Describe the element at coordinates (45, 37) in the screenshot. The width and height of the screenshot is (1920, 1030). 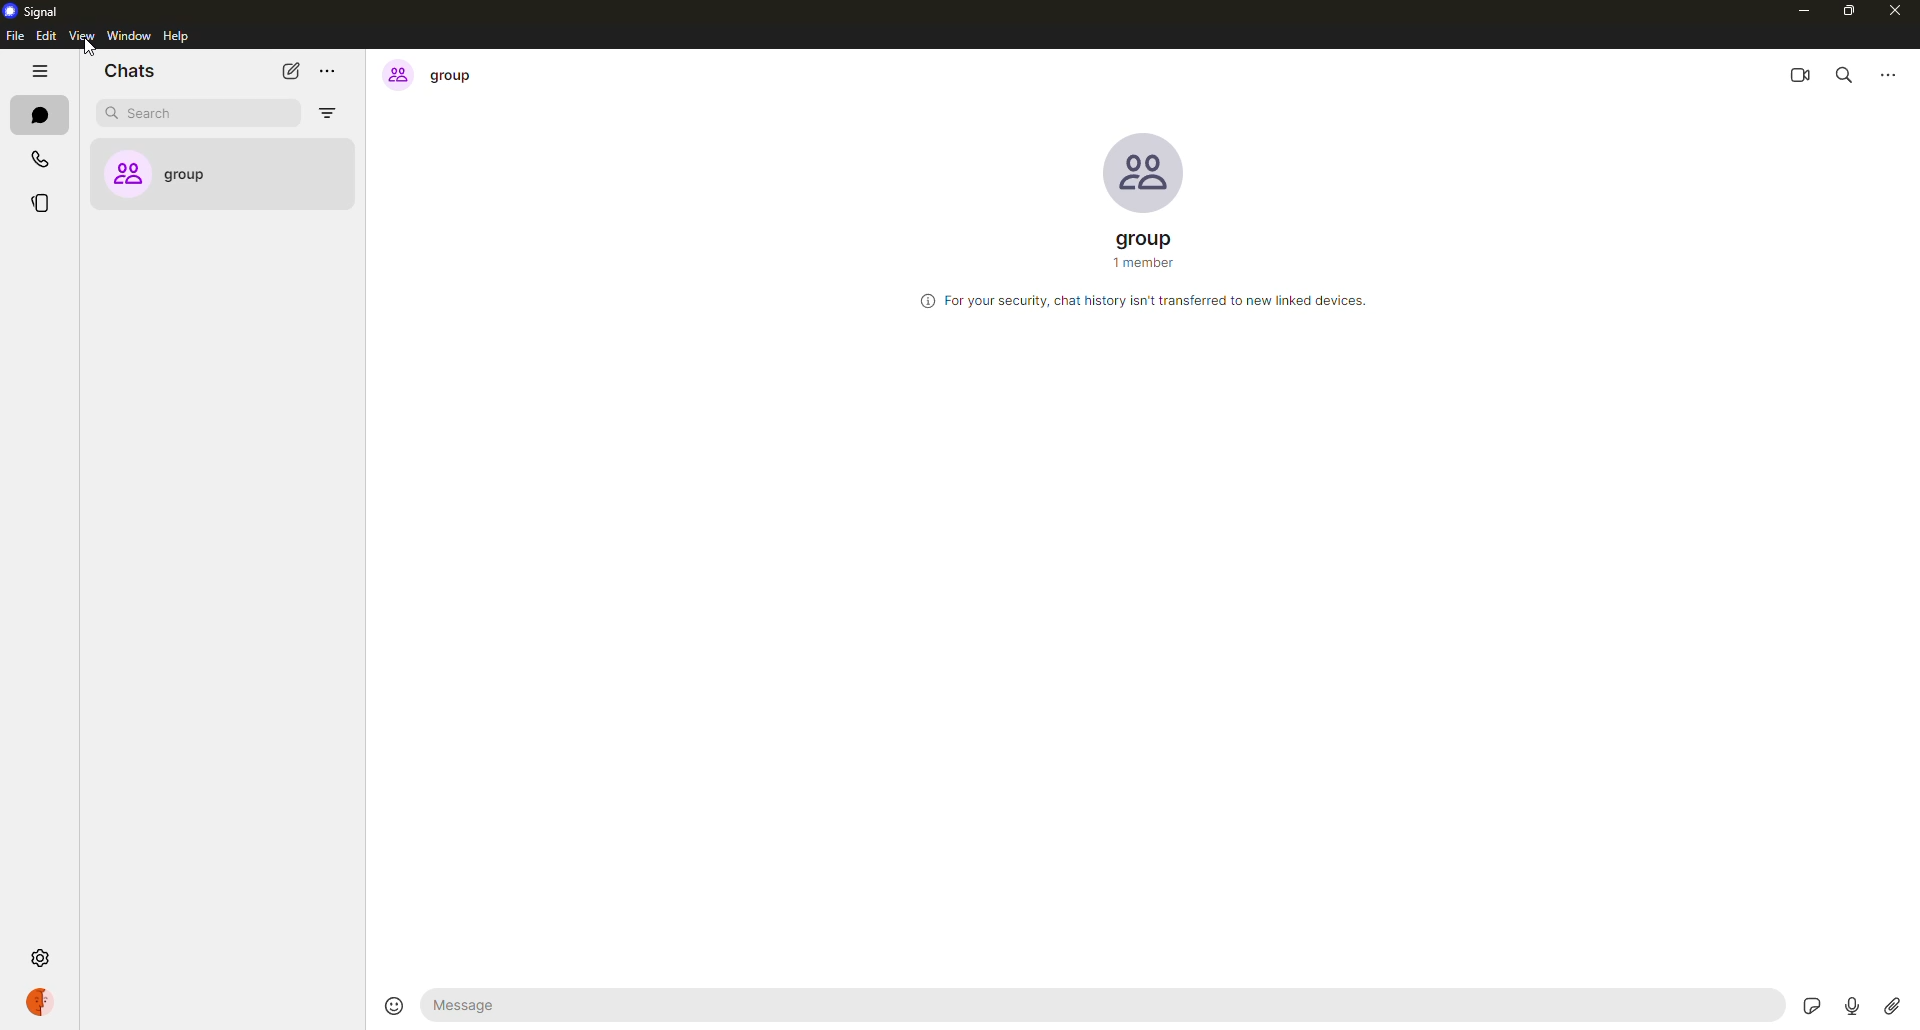
I see `edit` at that location.